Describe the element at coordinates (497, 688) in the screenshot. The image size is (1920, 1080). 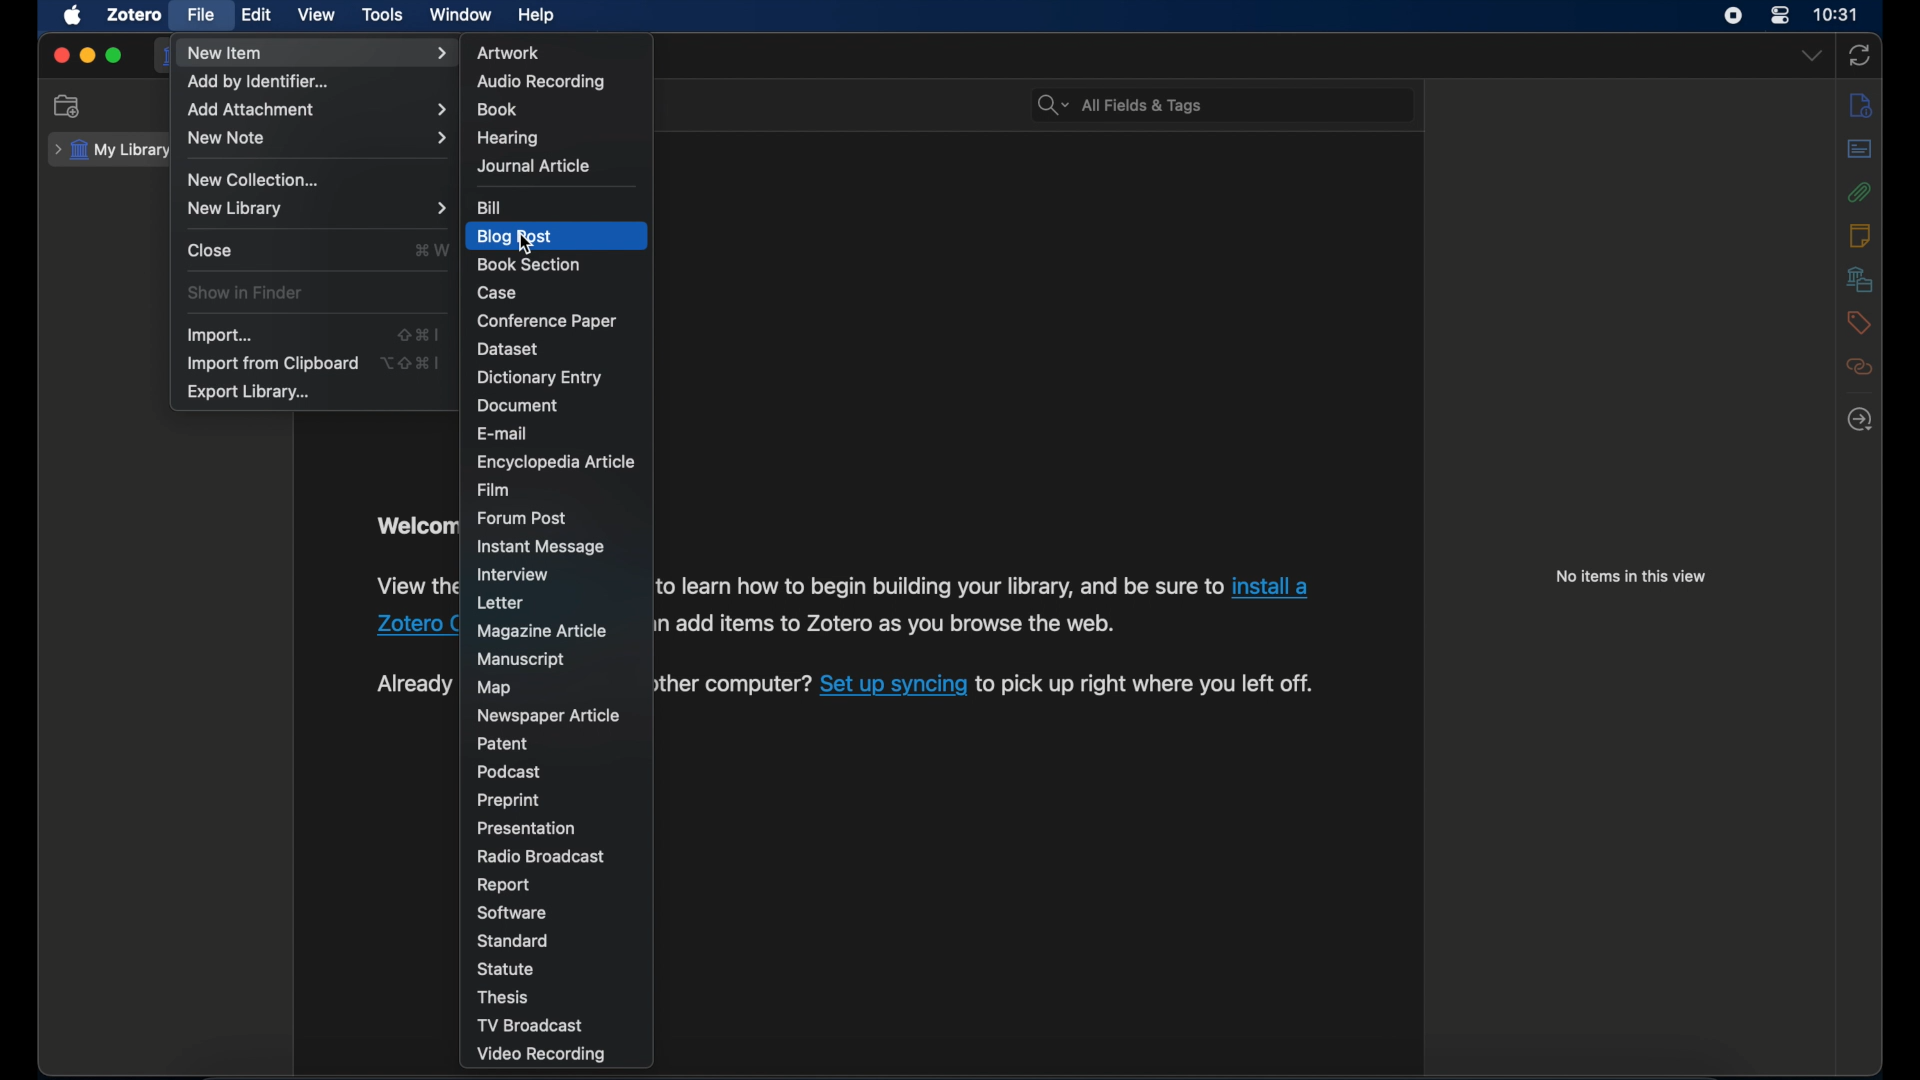
I see `map` at that location.